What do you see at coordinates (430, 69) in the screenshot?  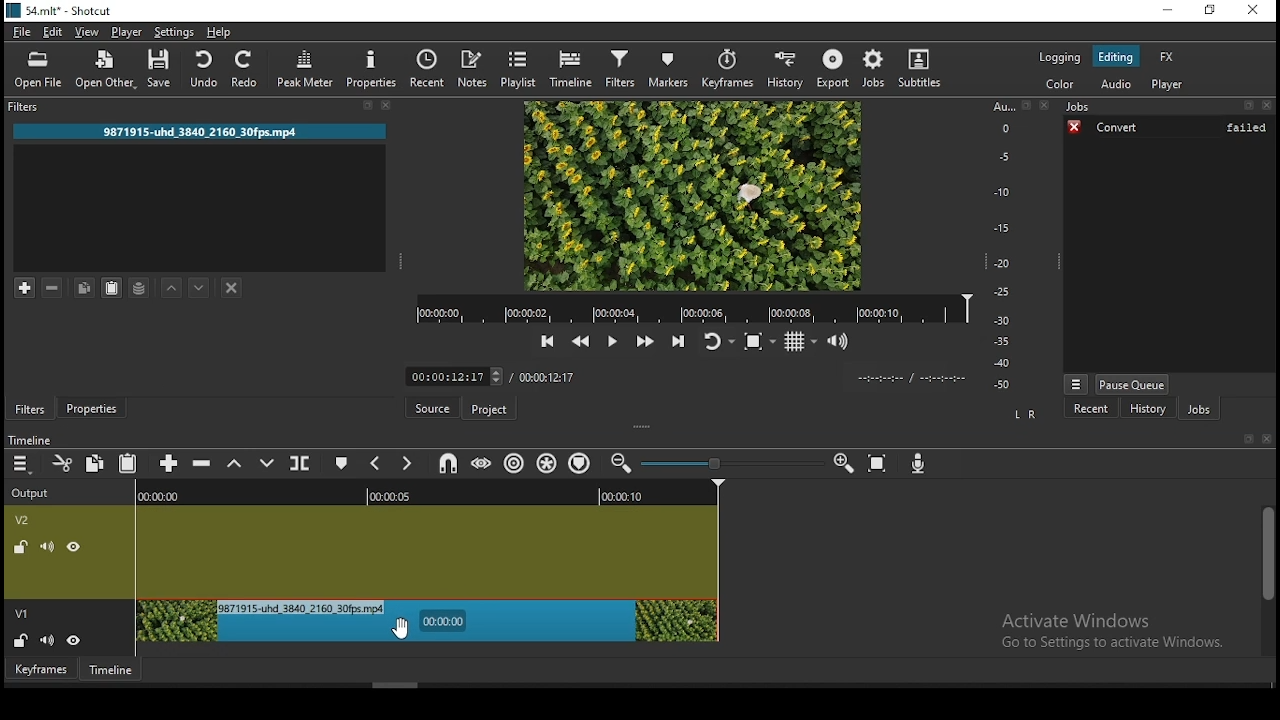 I see `recent` at bounding box center [430, 69].